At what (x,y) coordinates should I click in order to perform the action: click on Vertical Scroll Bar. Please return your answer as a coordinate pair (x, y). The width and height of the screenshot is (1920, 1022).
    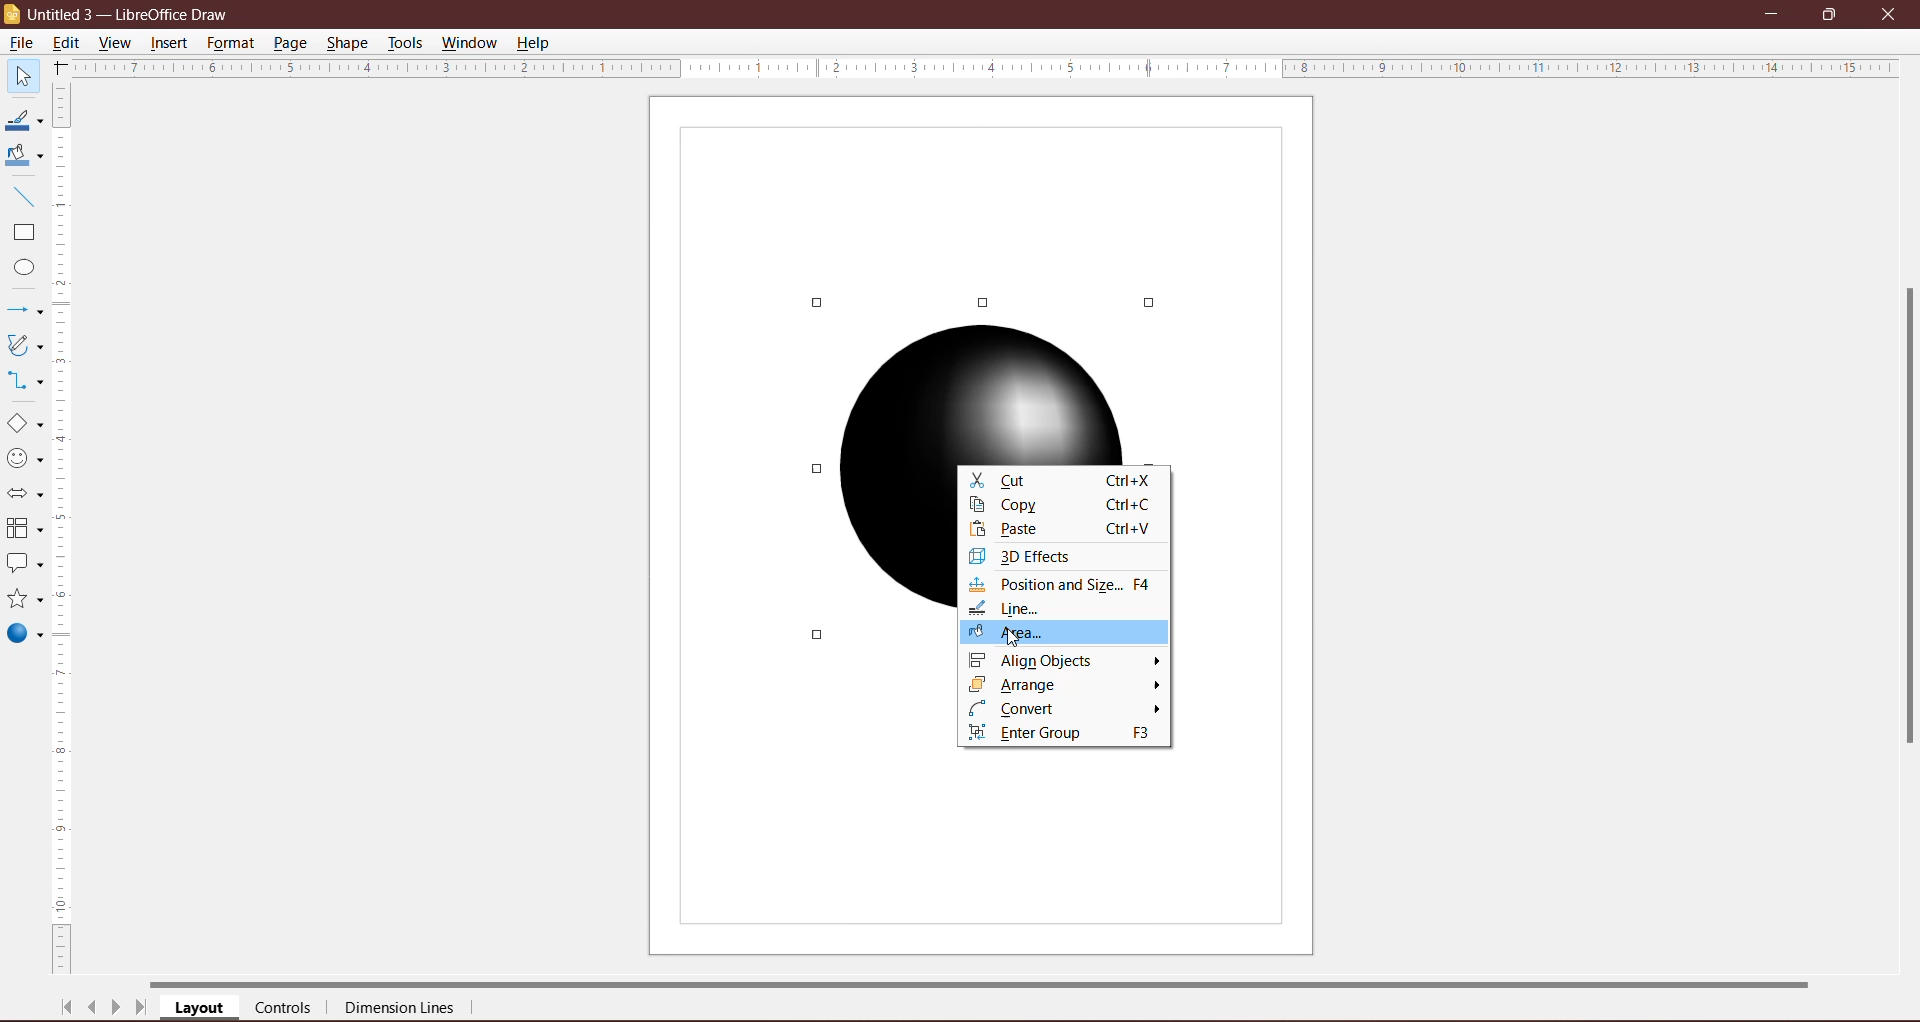
    Looking at the image, I should click on (64, 529).